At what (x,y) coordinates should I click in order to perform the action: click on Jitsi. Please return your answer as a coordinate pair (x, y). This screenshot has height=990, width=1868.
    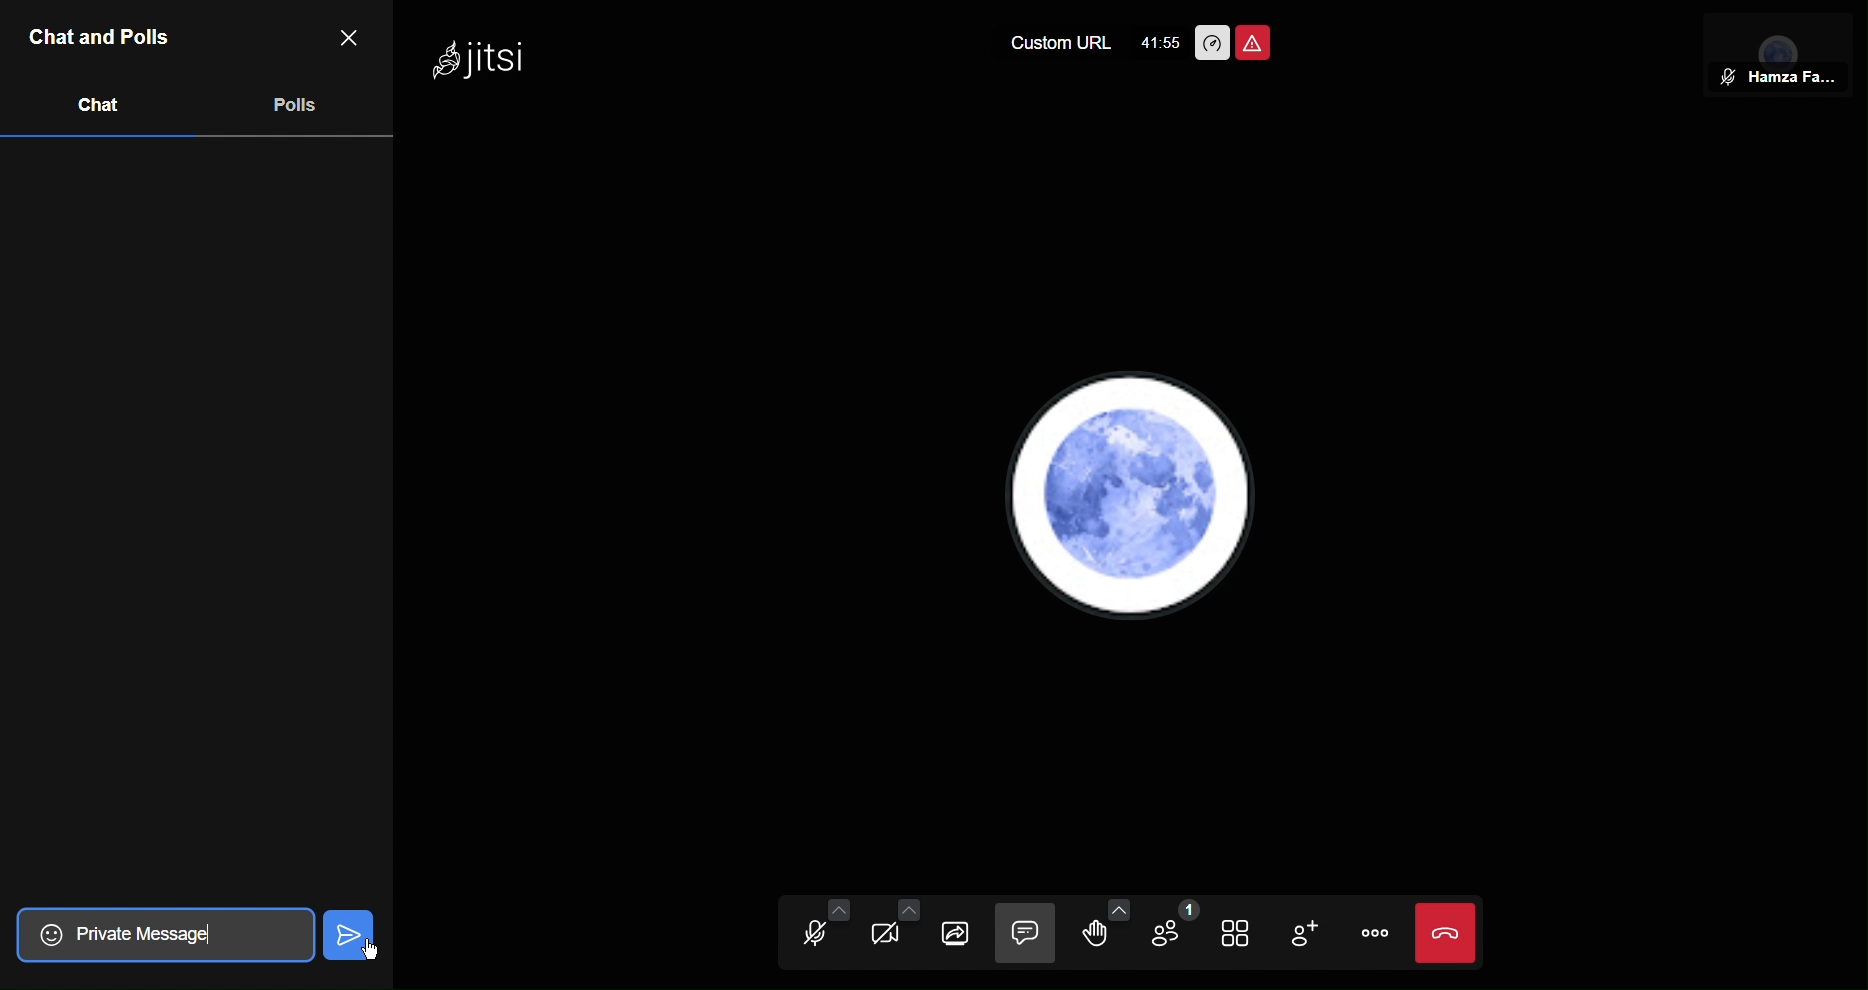
    Looking at the image, I should click on (484, 57).